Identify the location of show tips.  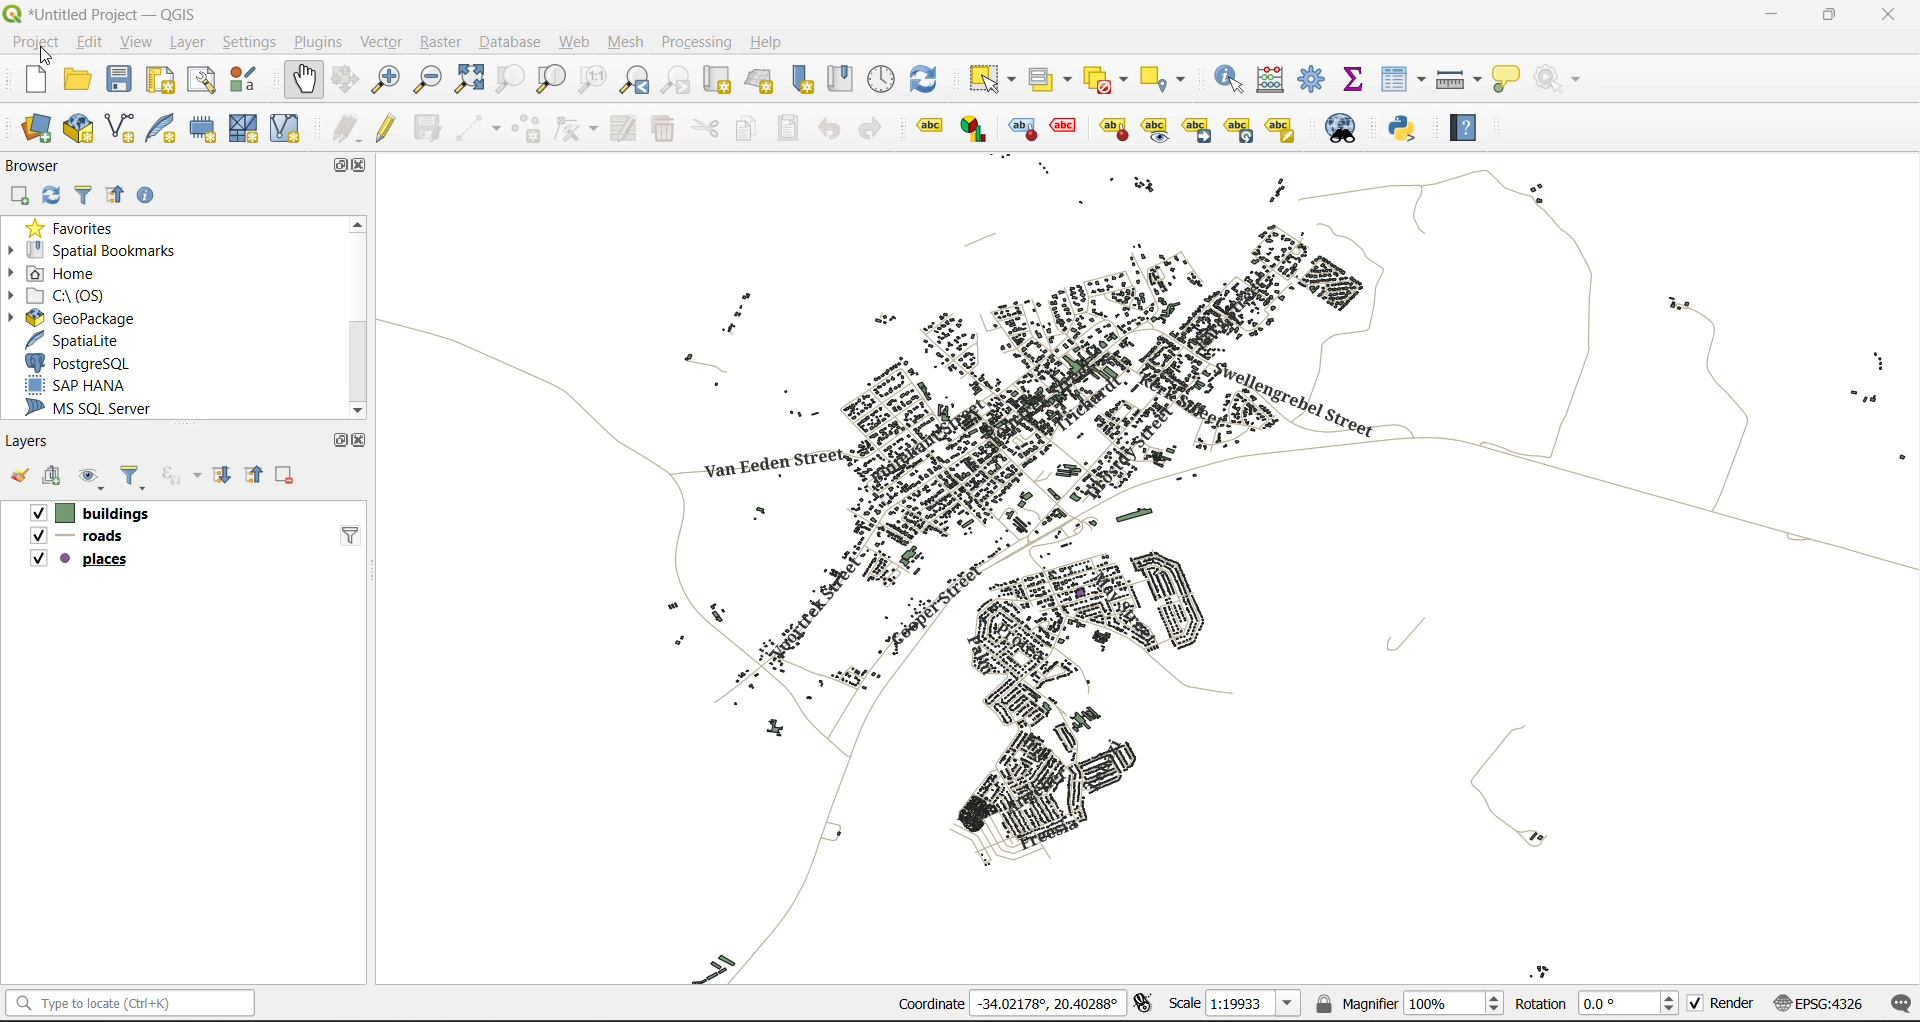
(1512, 78).